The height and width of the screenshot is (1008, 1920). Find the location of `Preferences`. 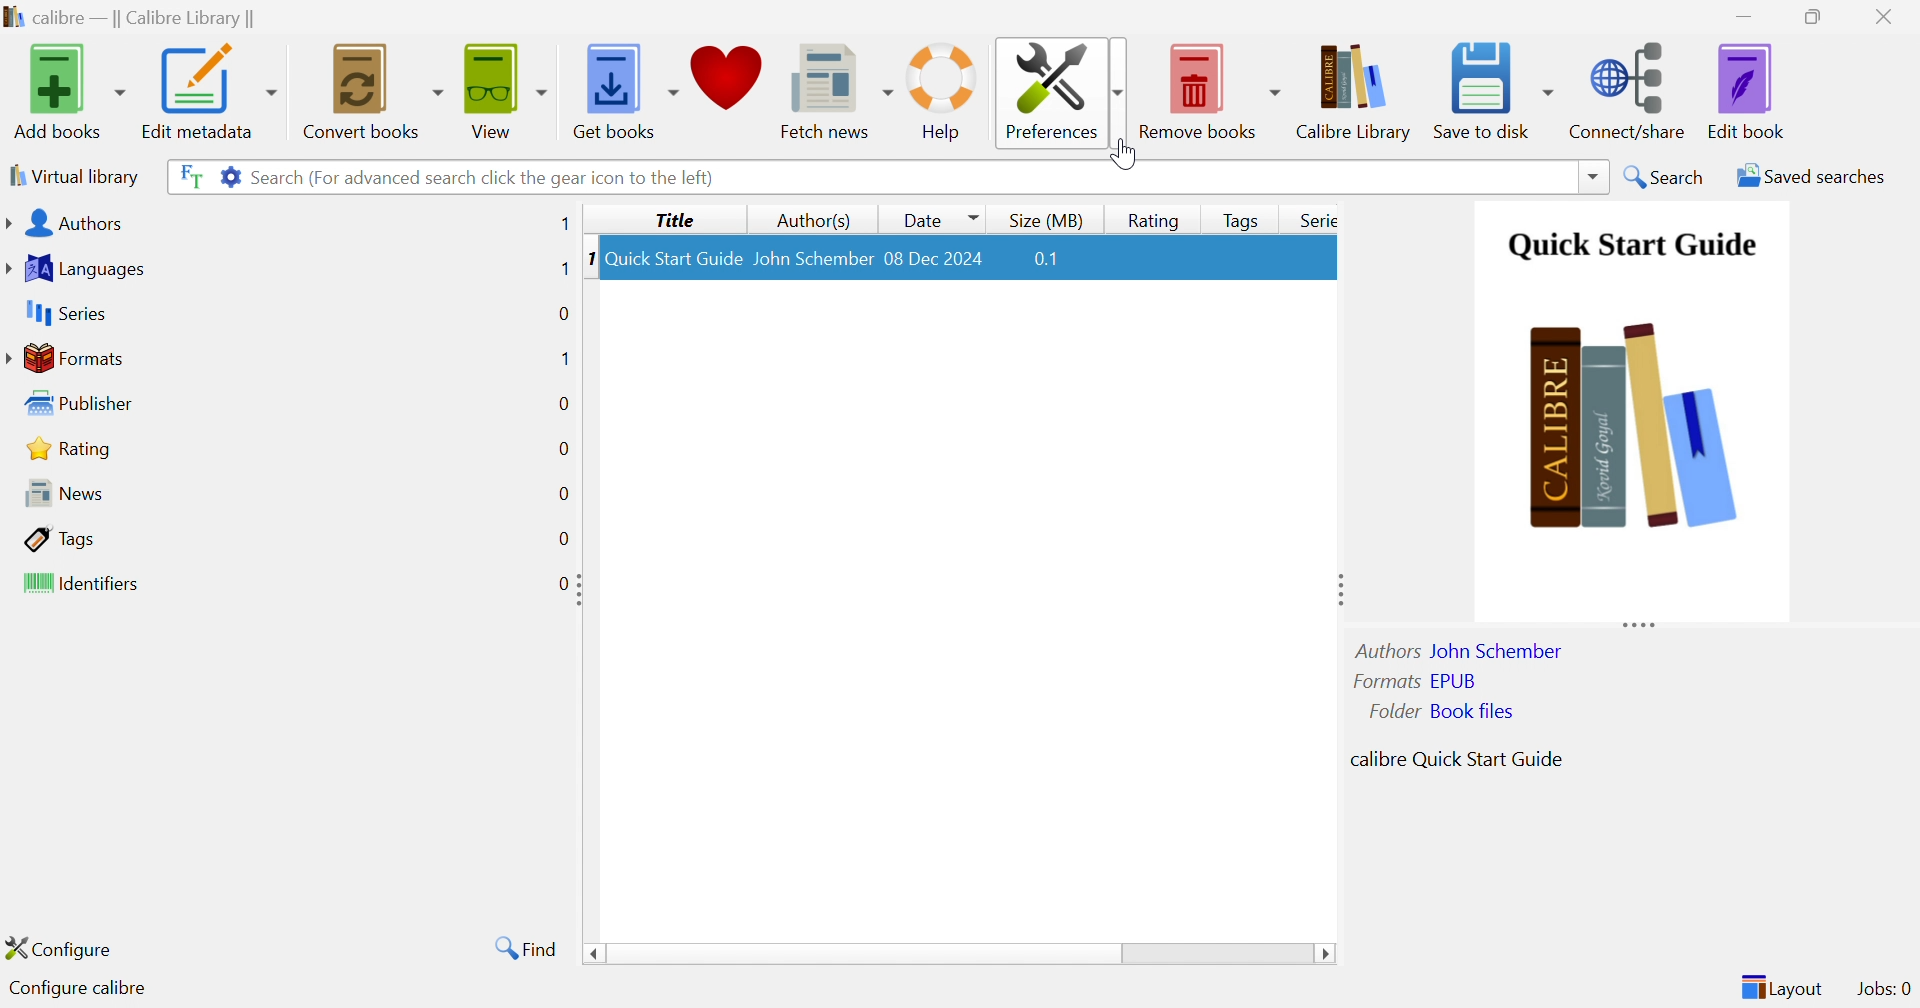

Preferences is located at coordinates (1059, 89).